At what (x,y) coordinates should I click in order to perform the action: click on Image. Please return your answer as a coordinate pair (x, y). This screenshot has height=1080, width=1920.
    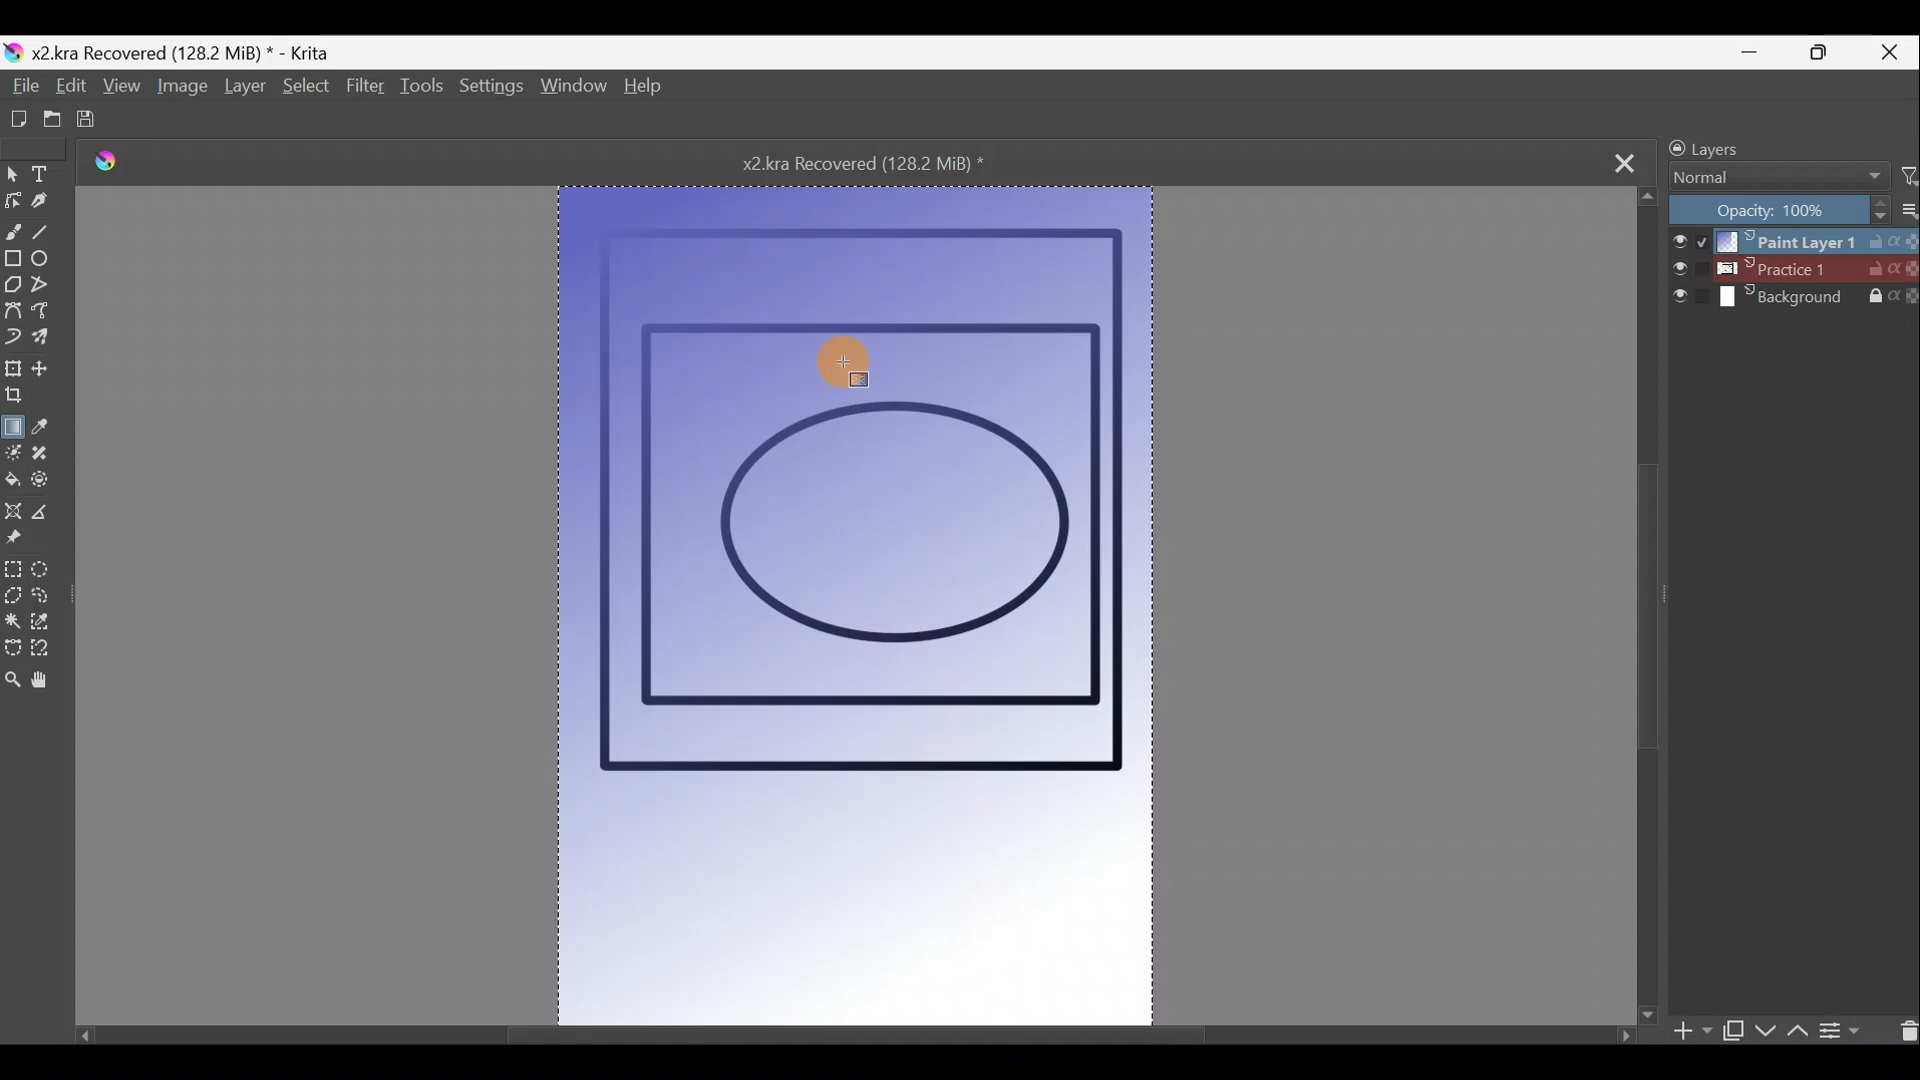
    Looking at the image, I should click on (179, 90).